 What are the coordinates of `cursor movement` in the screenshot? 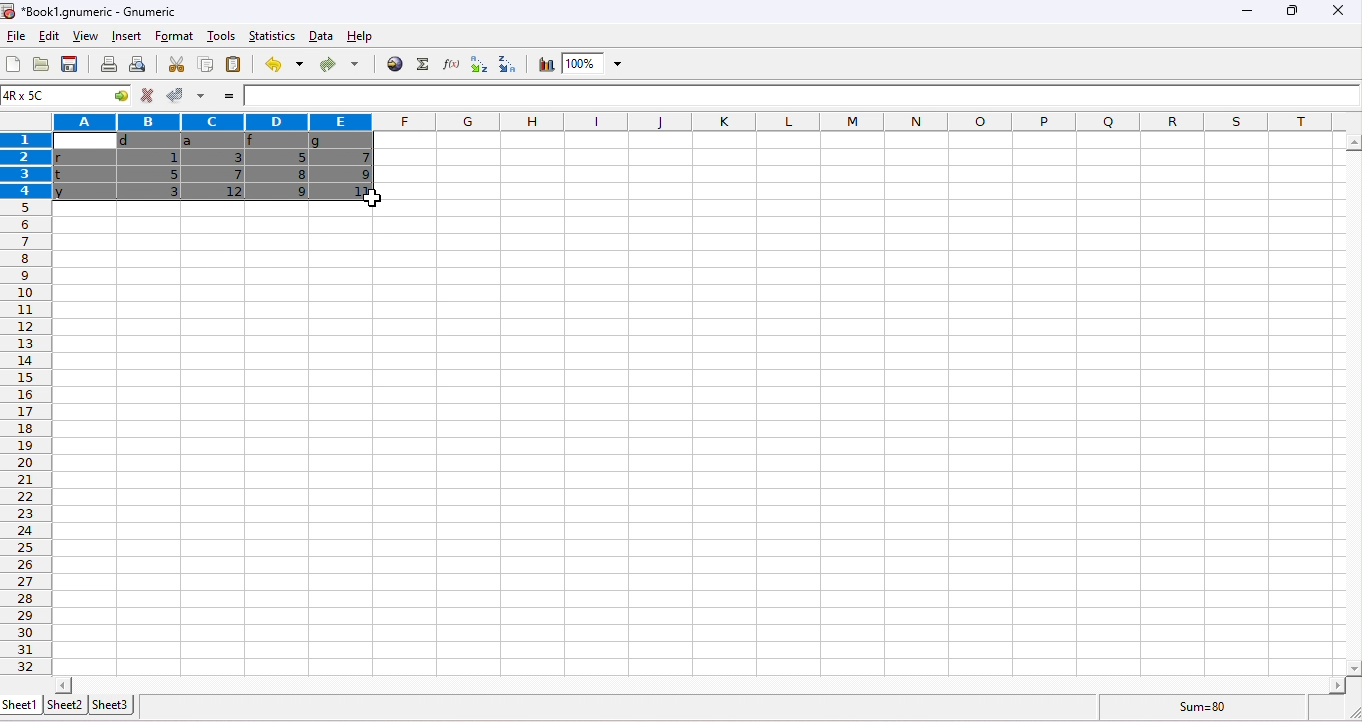 It's located at (369, 199).